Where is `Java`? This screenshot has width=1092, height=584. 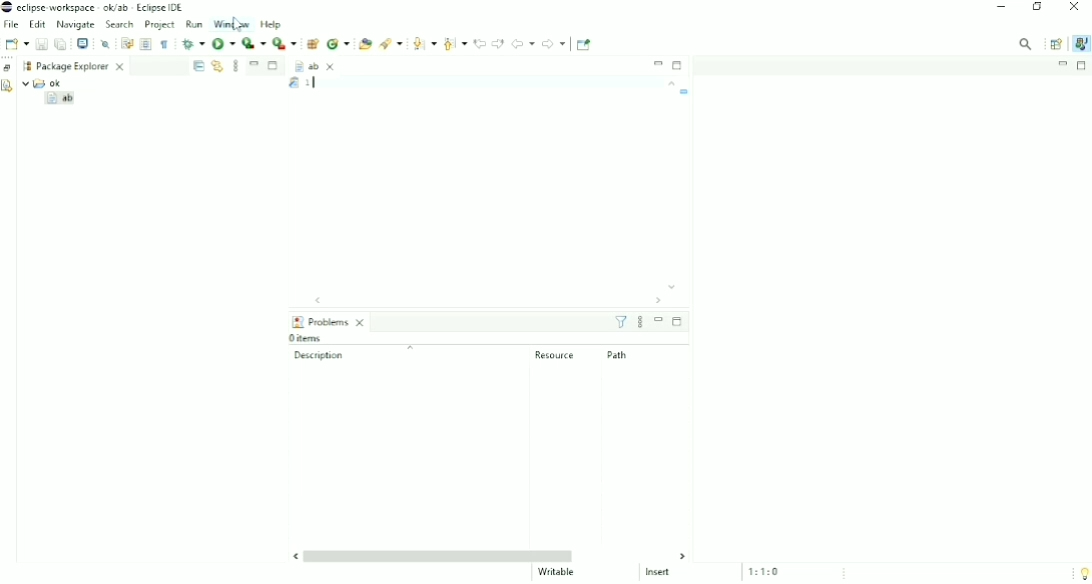
Java is located at coordinates (1080, 43).